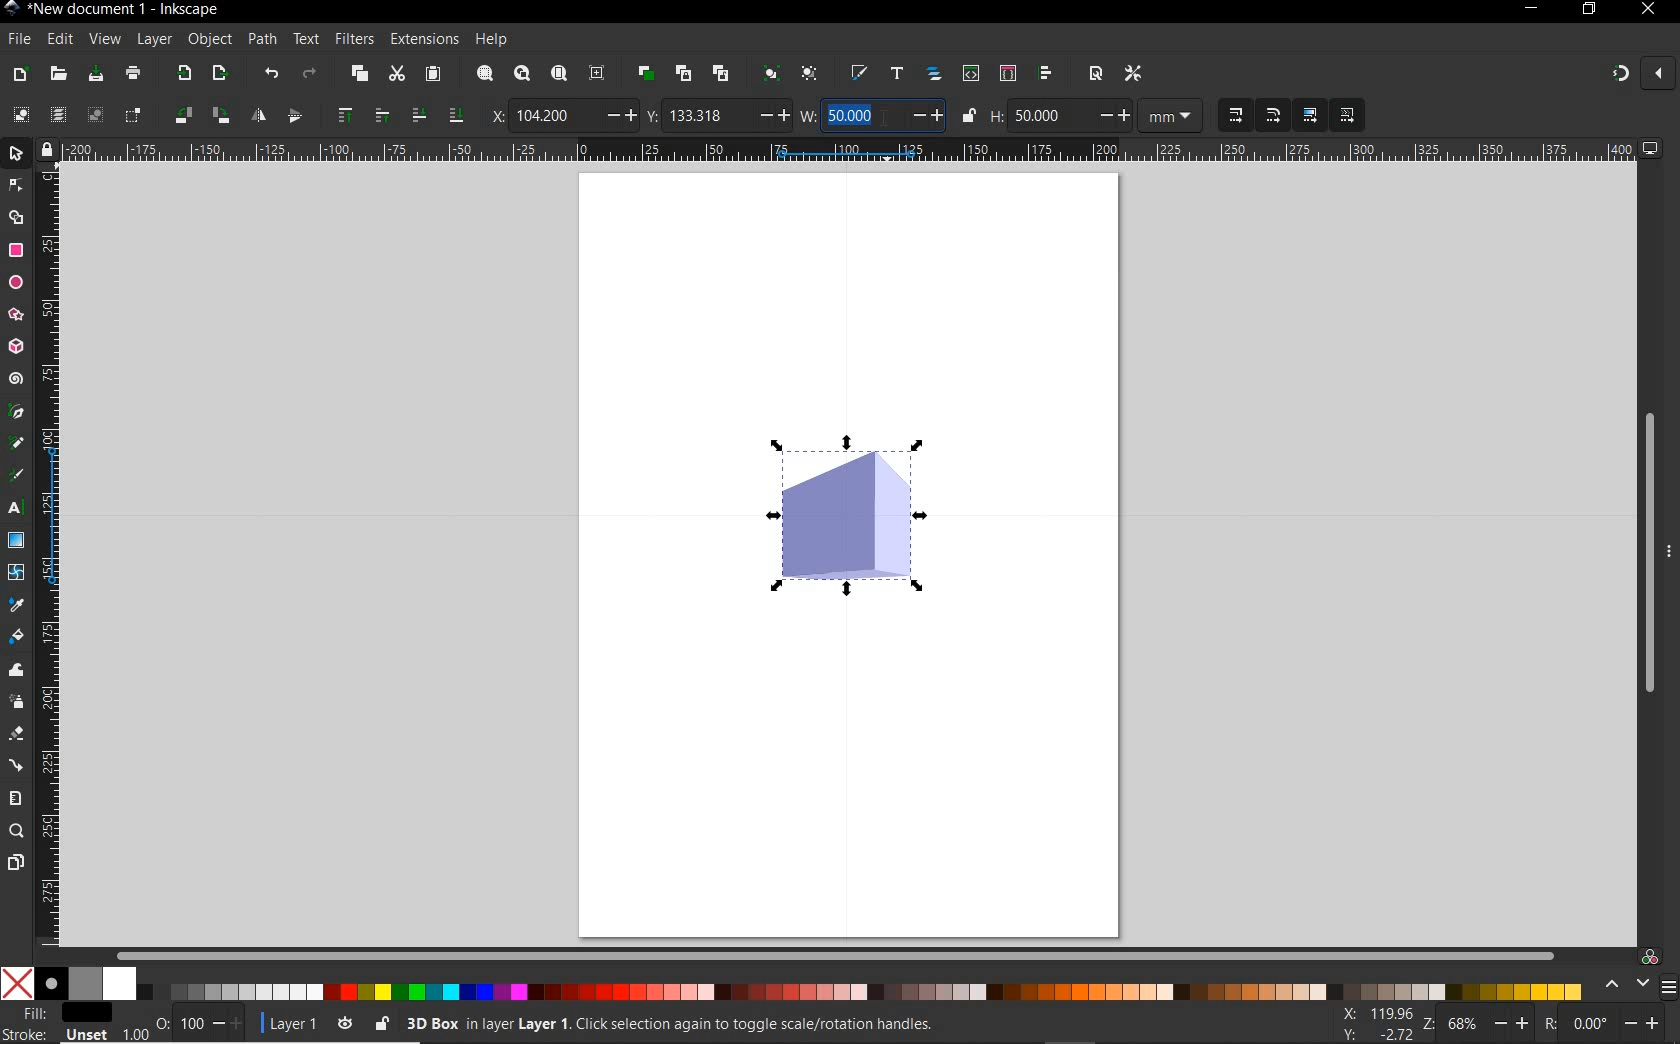 The height and width of the screenshot is (1044, 1680). What do you see at coordinates (209, 40) in the screenshot?
I see `object` at bounding box center [209, 40].